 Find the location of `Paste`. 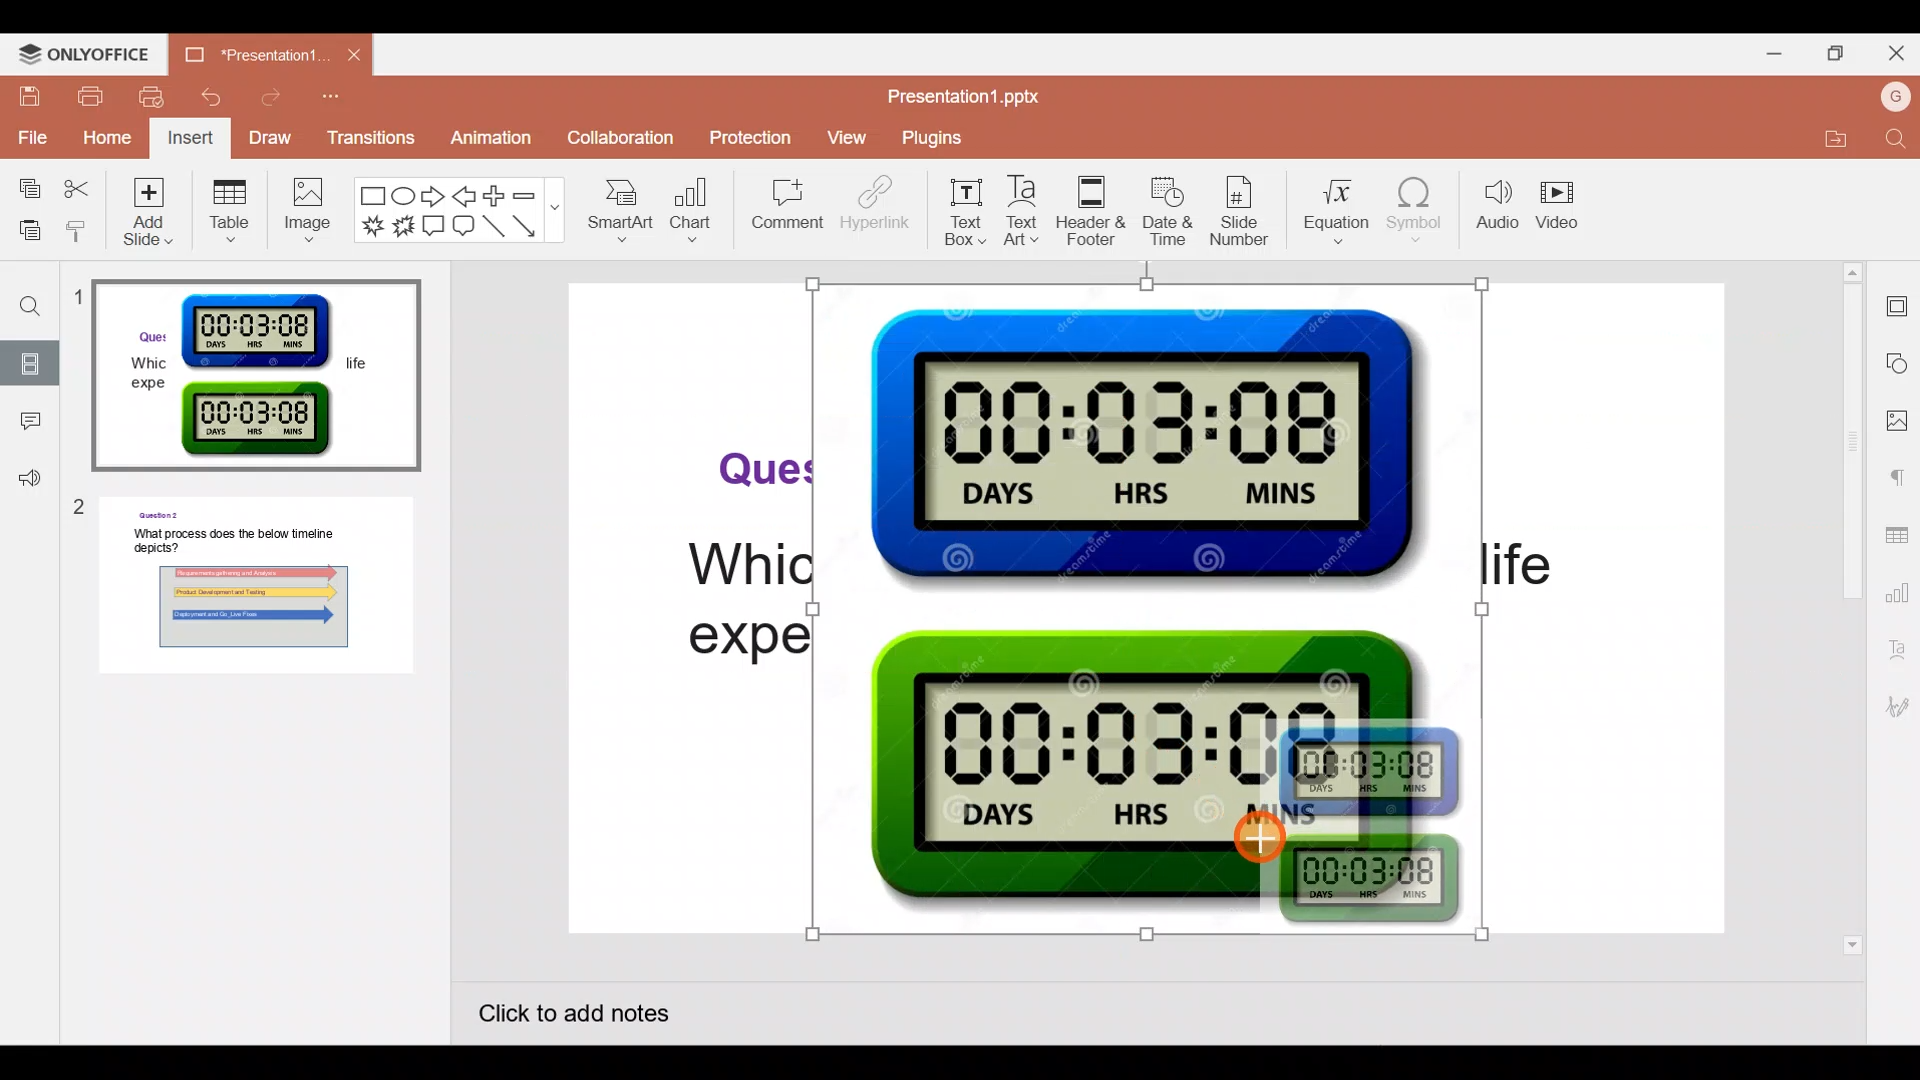

Paste is located at coordinates (25, 226).